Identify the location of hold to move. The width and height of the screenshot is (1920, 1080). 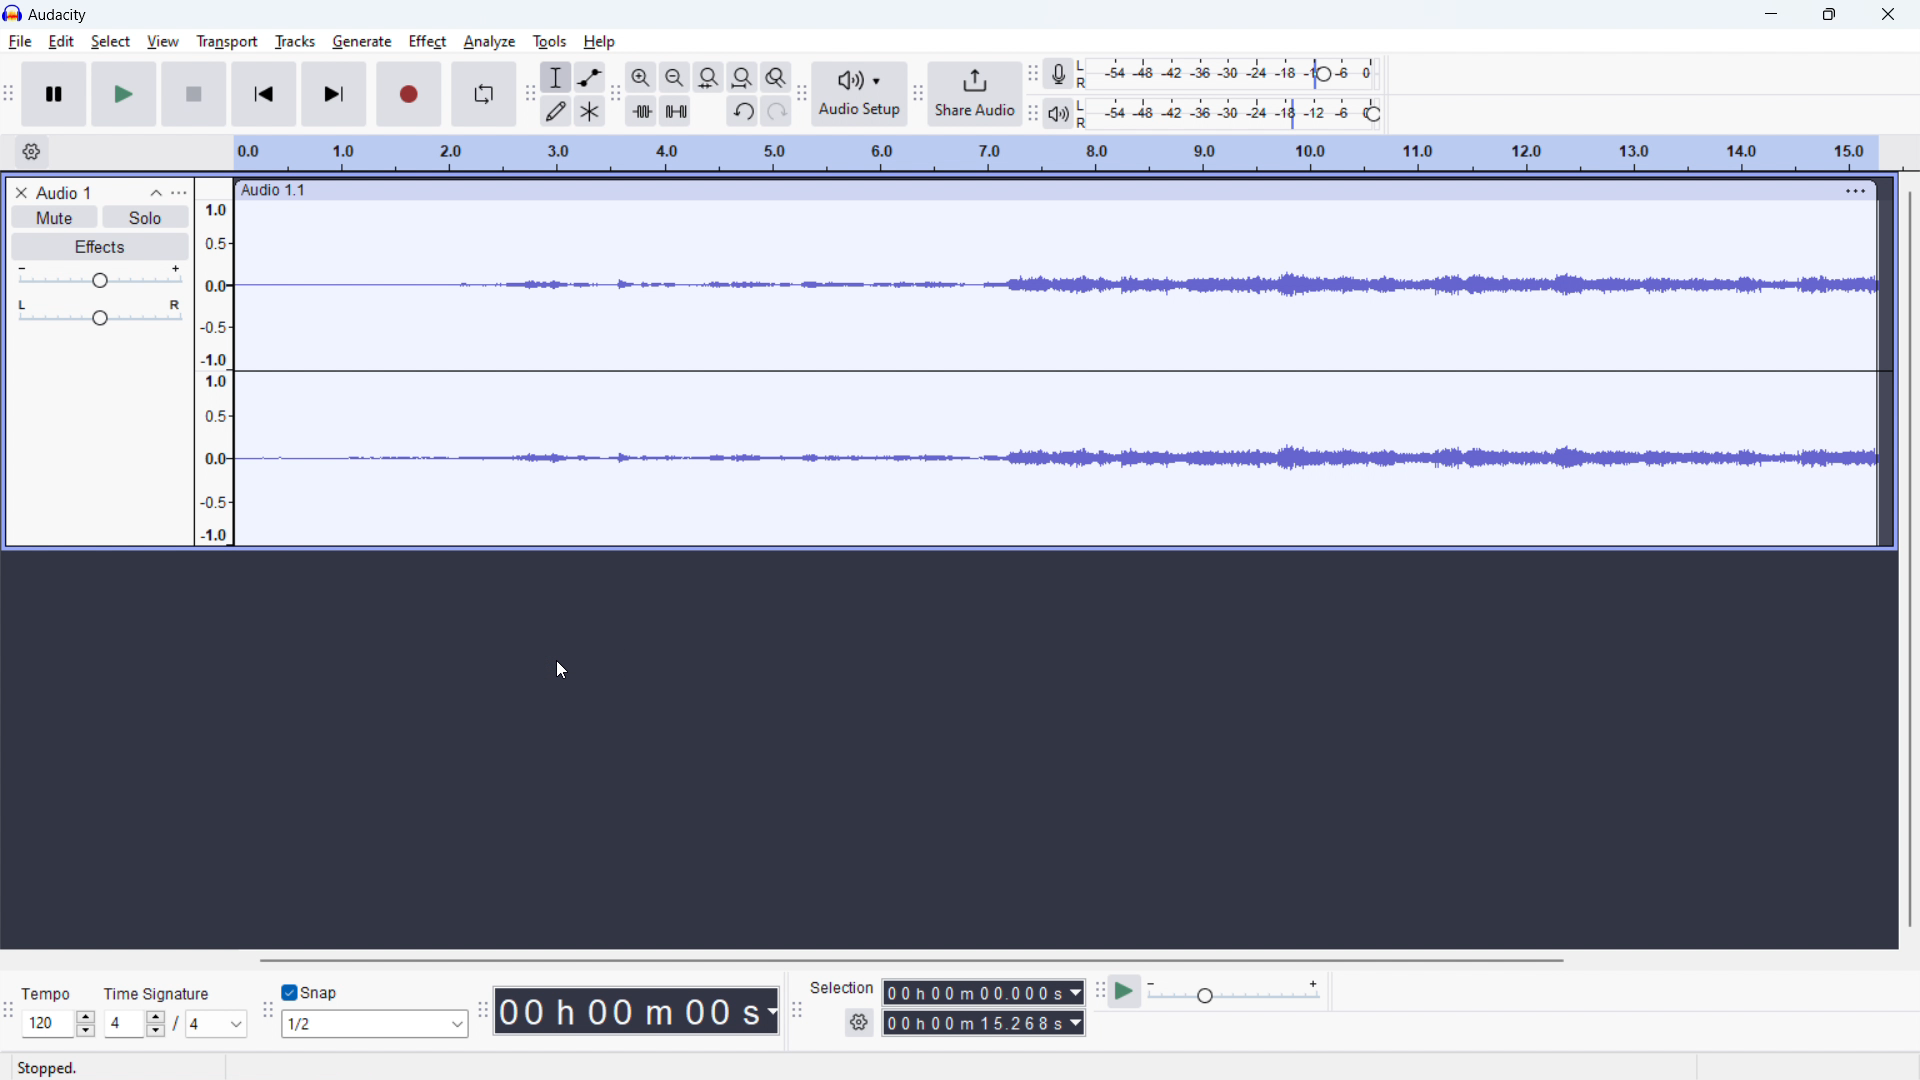
(1031, 190).